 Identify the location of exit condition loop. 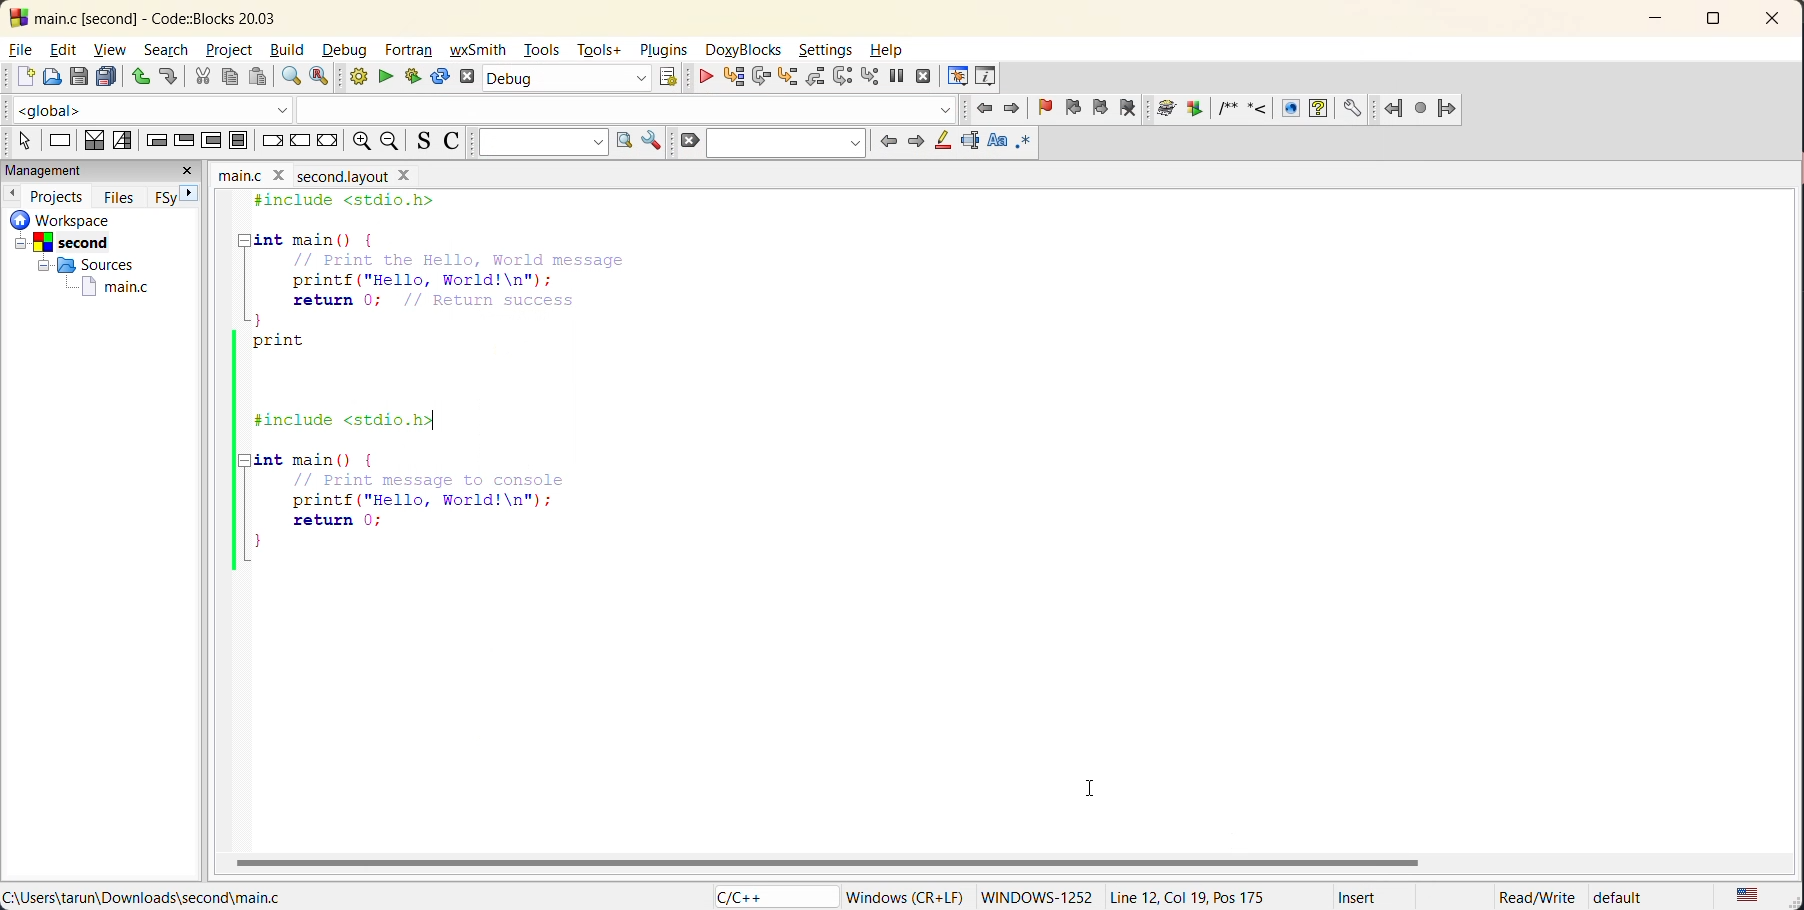
(183, 139).